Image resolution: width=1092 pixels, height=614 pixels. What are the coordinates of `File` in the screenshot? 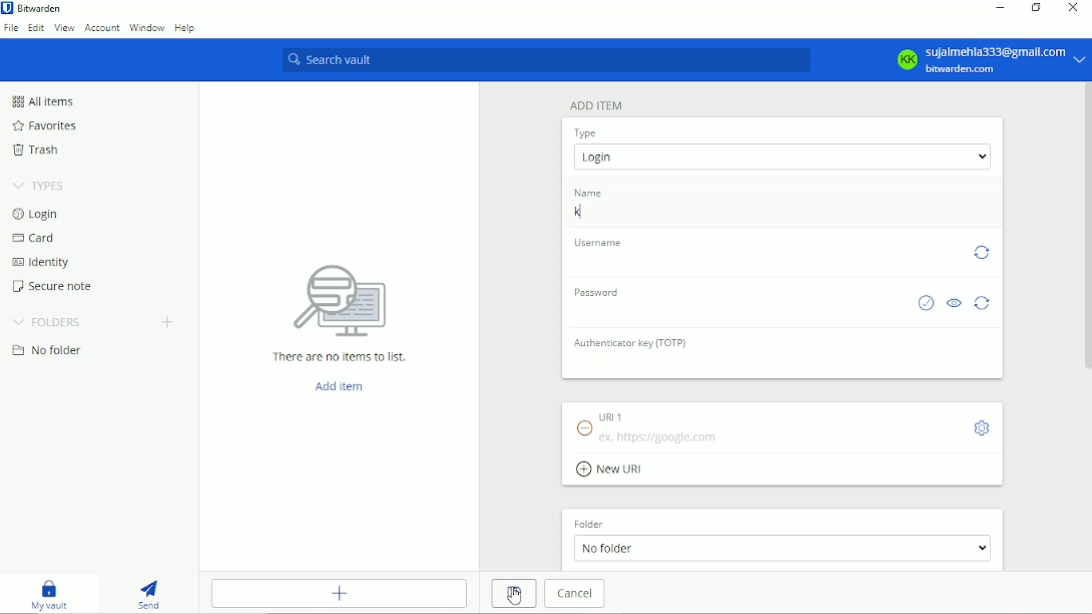 It's located at (10, 31).